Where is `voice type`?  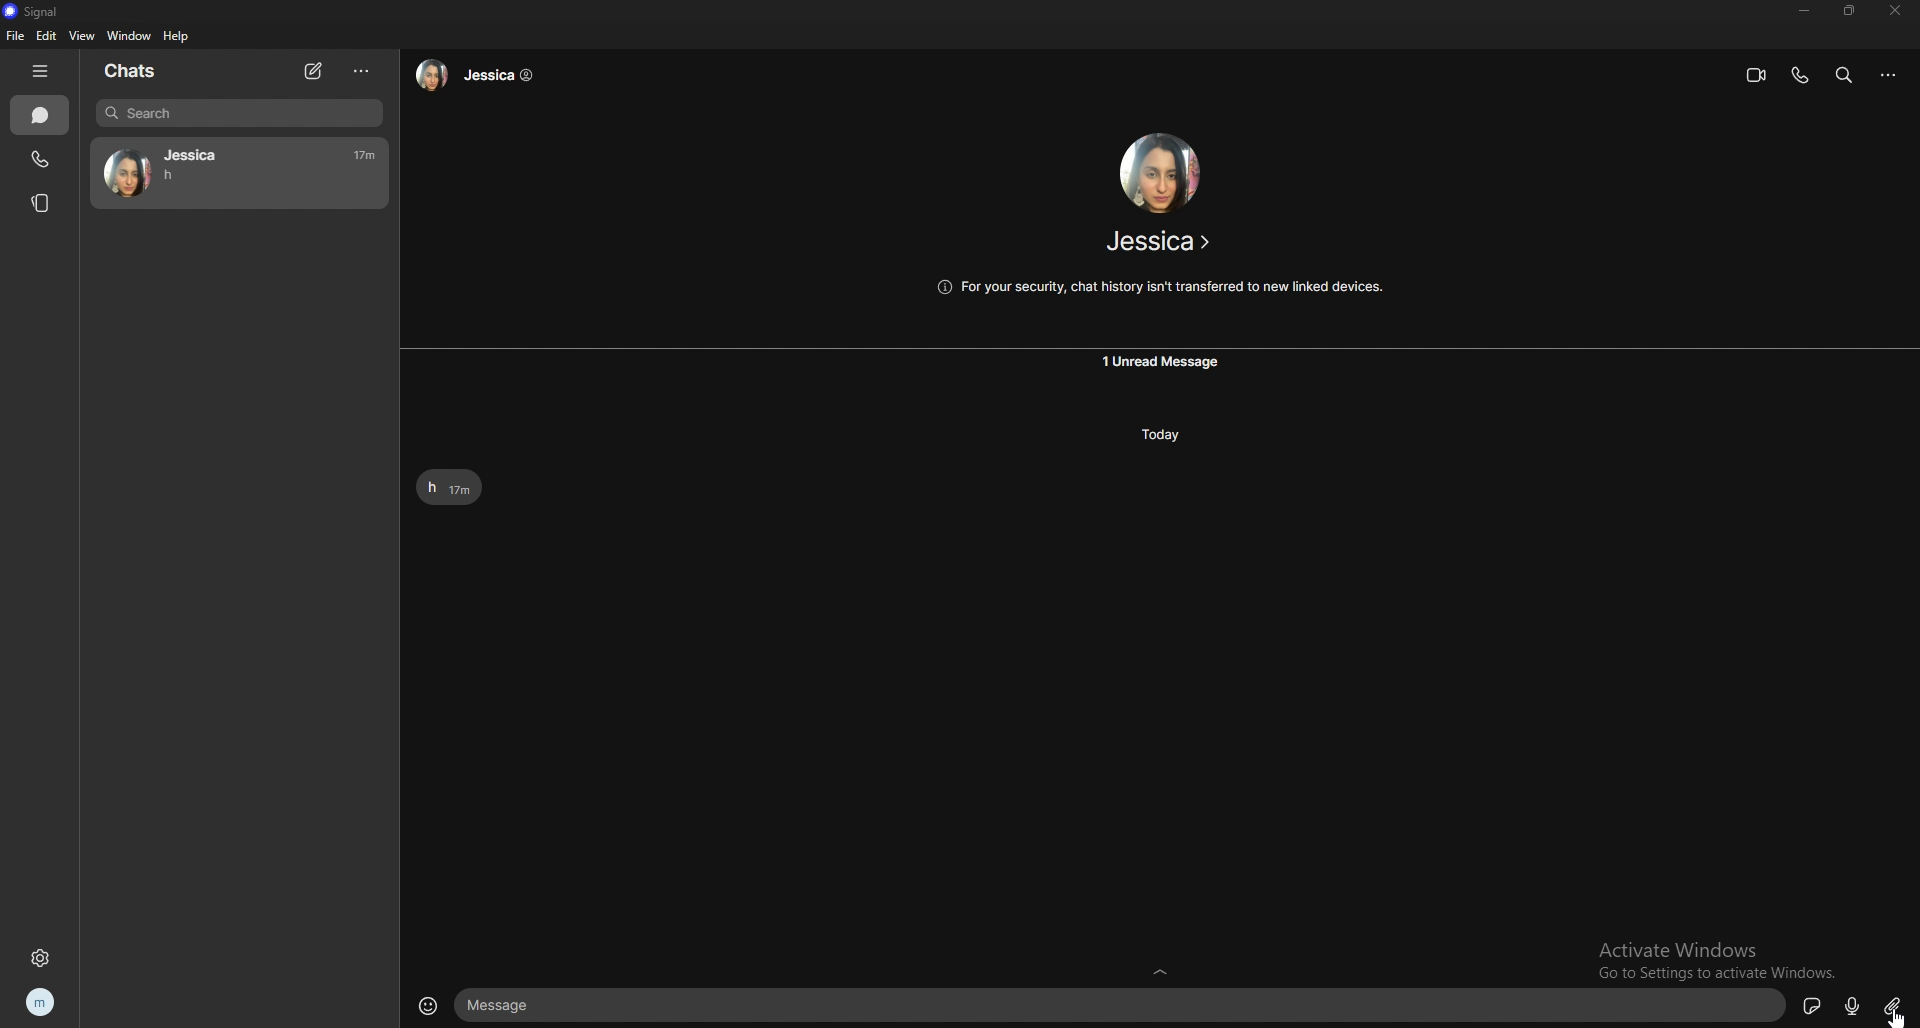
voice type is located at coordinates (1853, 1007).